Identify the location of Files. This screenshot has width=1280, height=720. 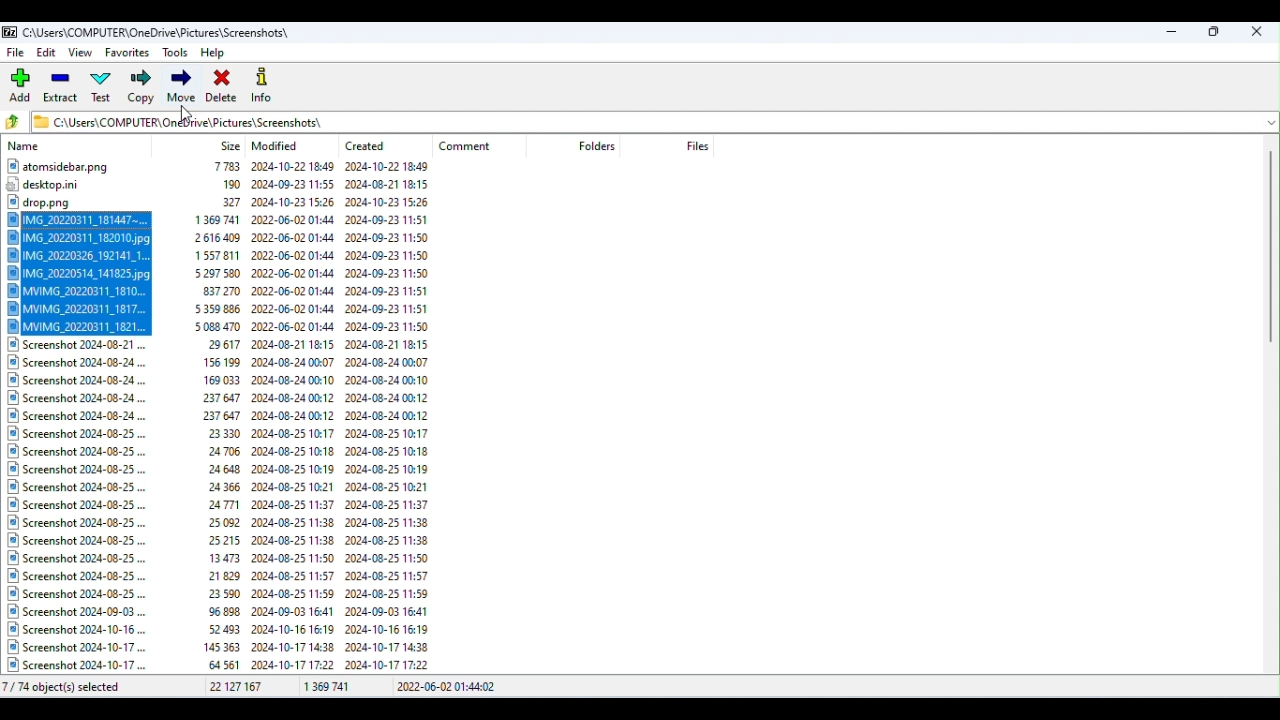
(227, 183).